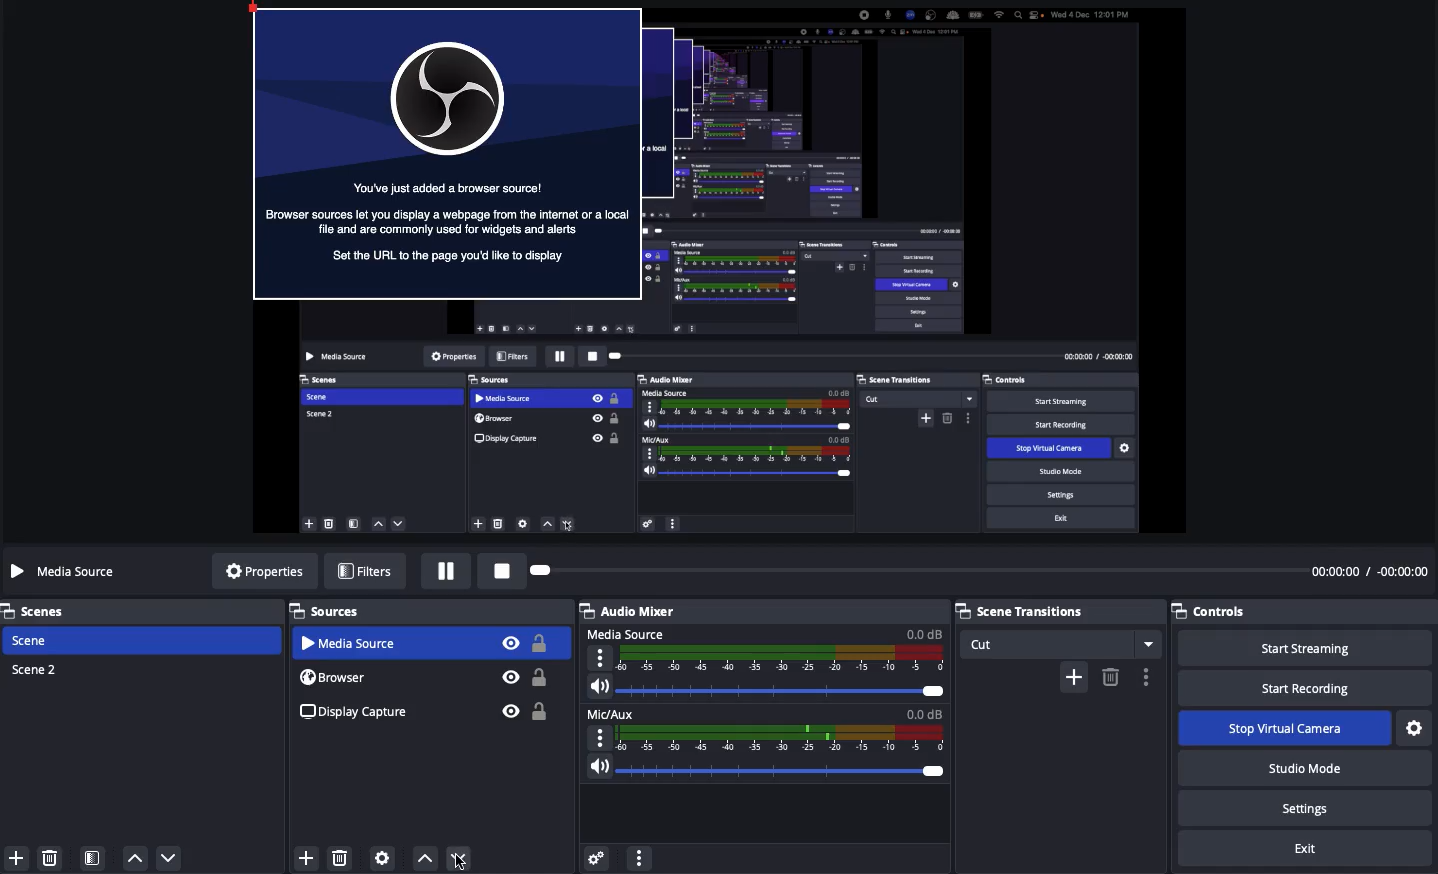 Image resolution: width=1438 pixels, height=874 pixels. What do you see at coordinates (448, 571) in the screenshot?
I see `Pause` at bounding box center [448, 571].